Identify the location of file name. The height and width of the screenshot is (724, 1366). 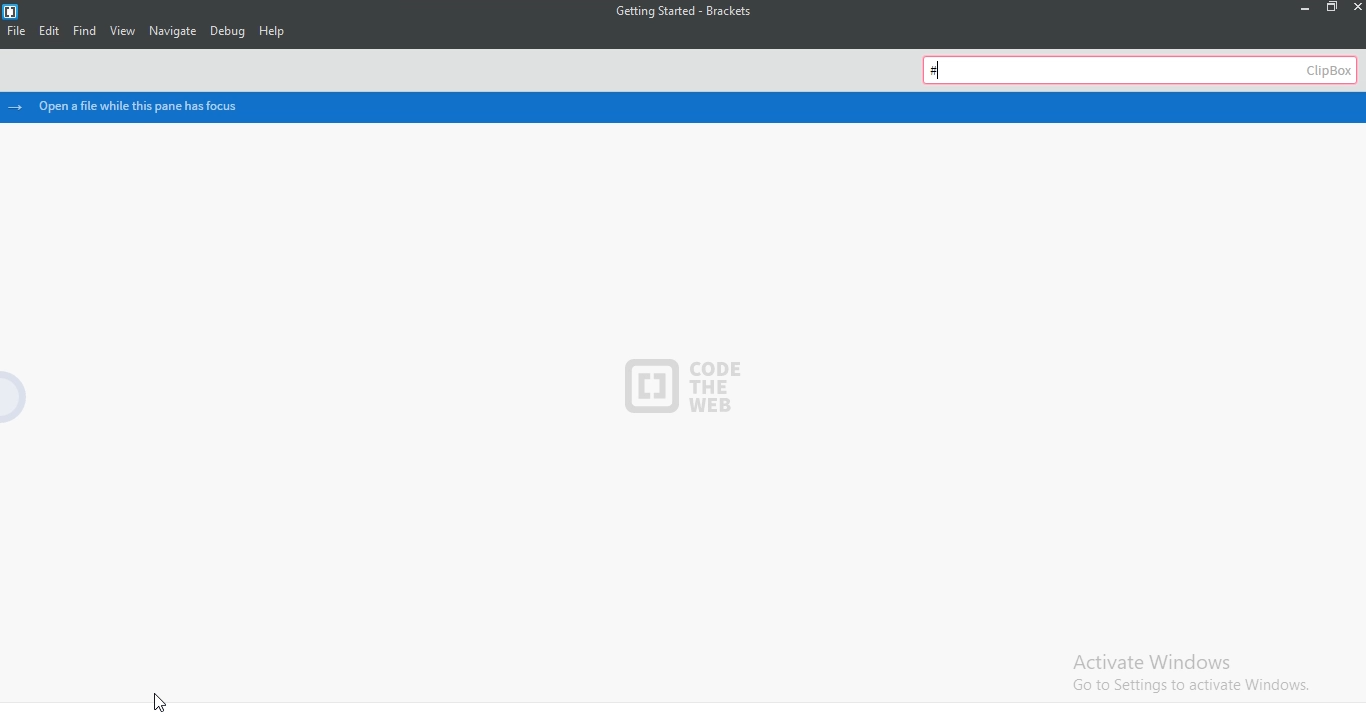
(684, 10).